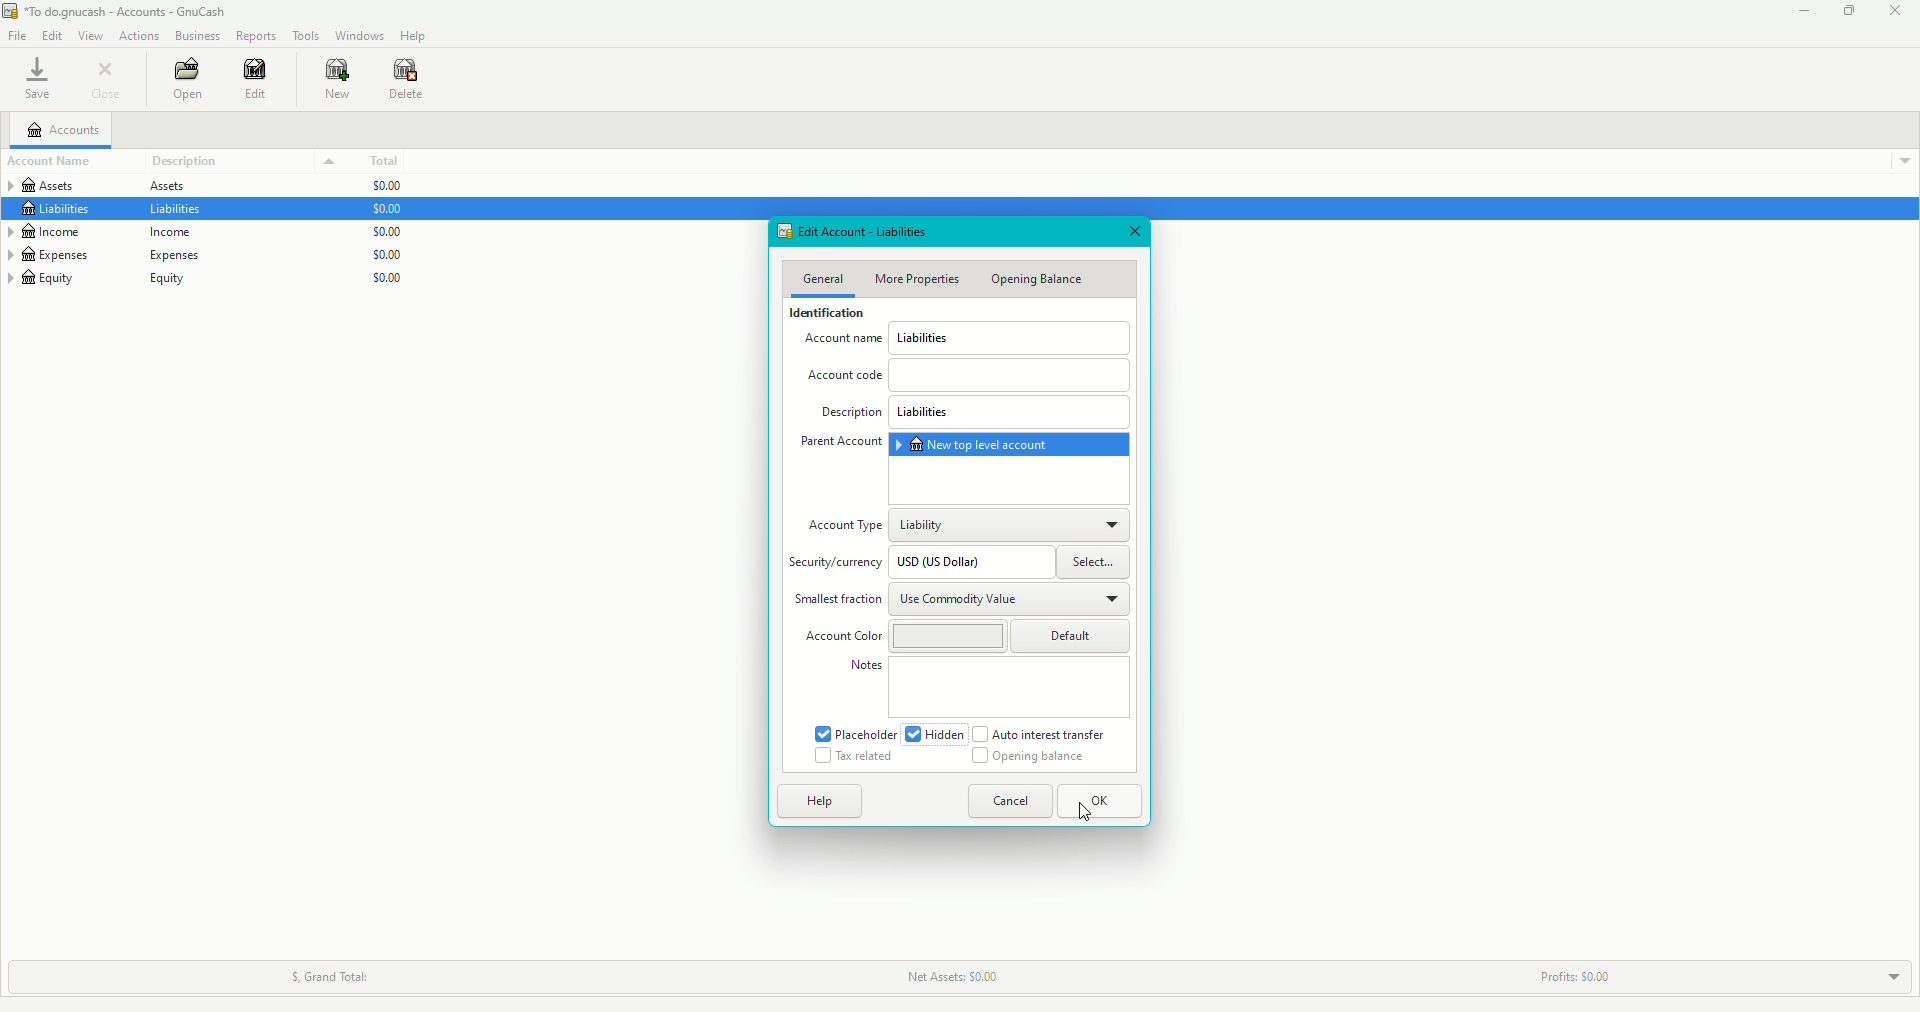  What do you see at coordinates (50, 34) in the screenshot?
I see `Edit` at bounding box center [50, 34].